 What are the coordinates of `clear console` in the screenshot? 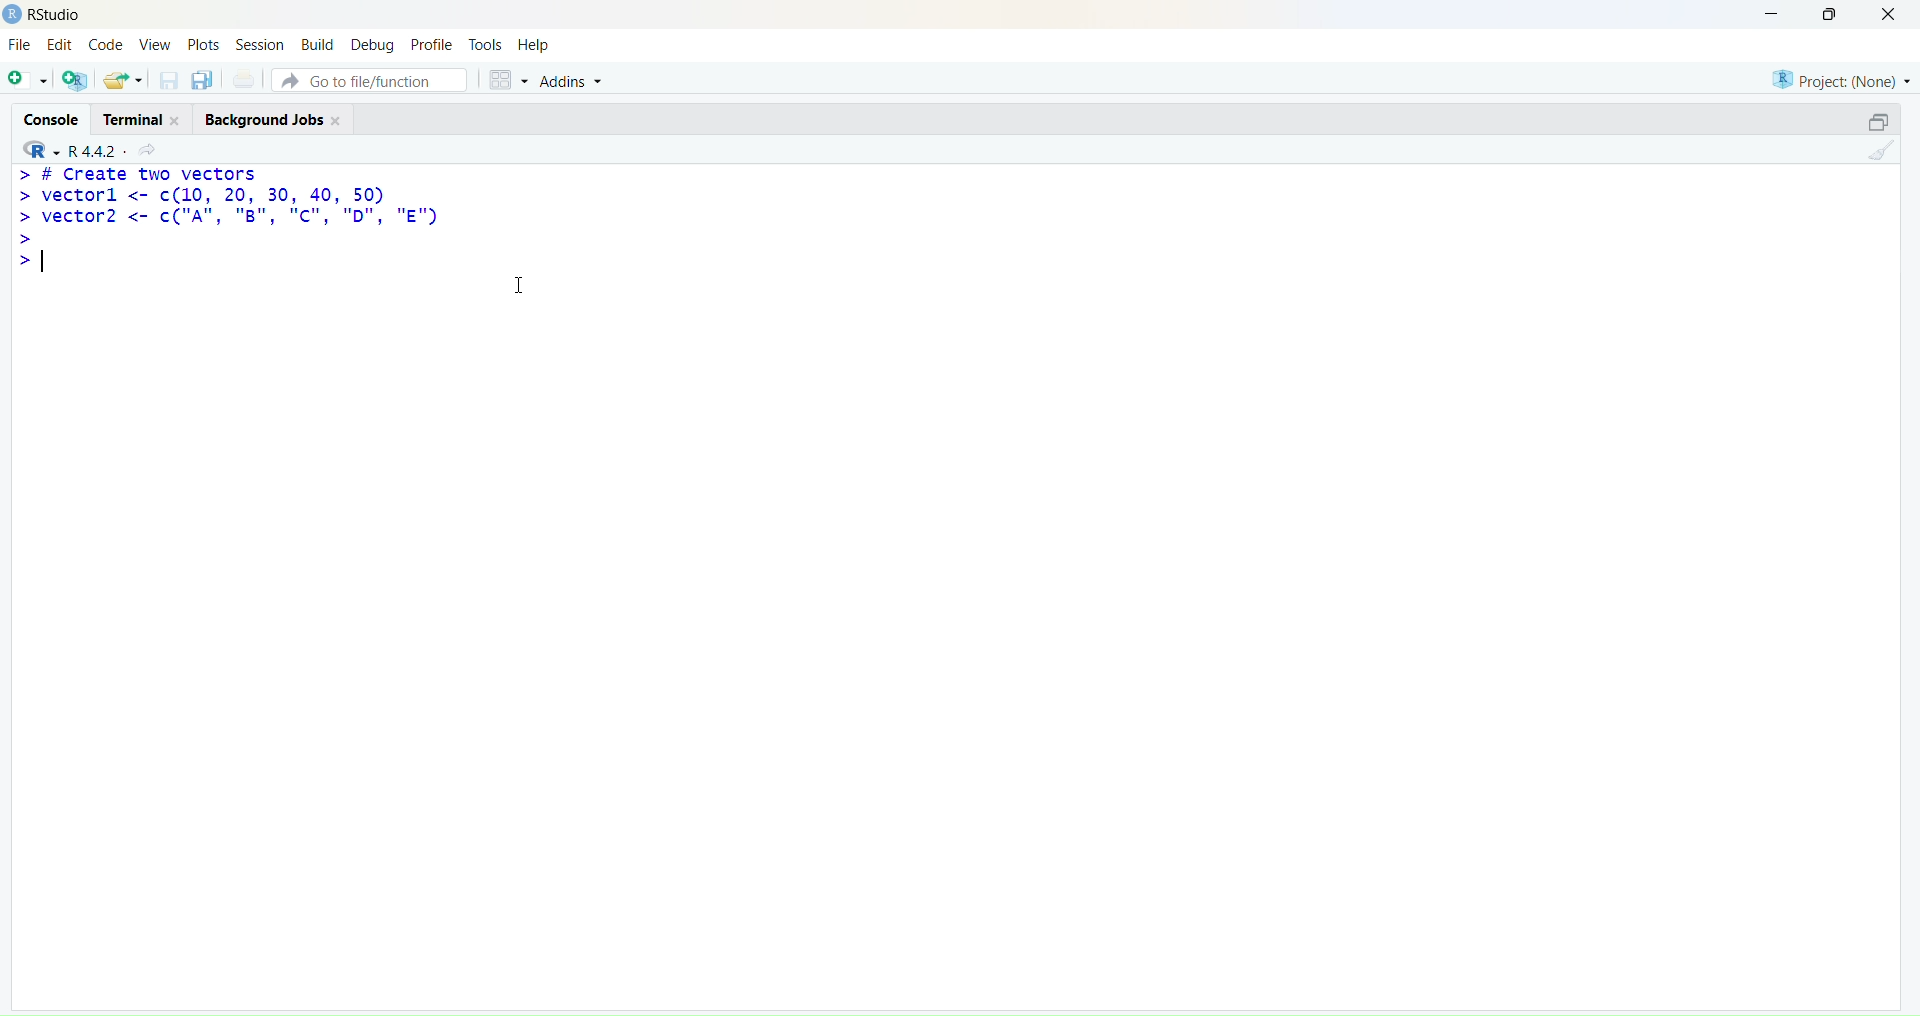 It's located at (1881, 151).